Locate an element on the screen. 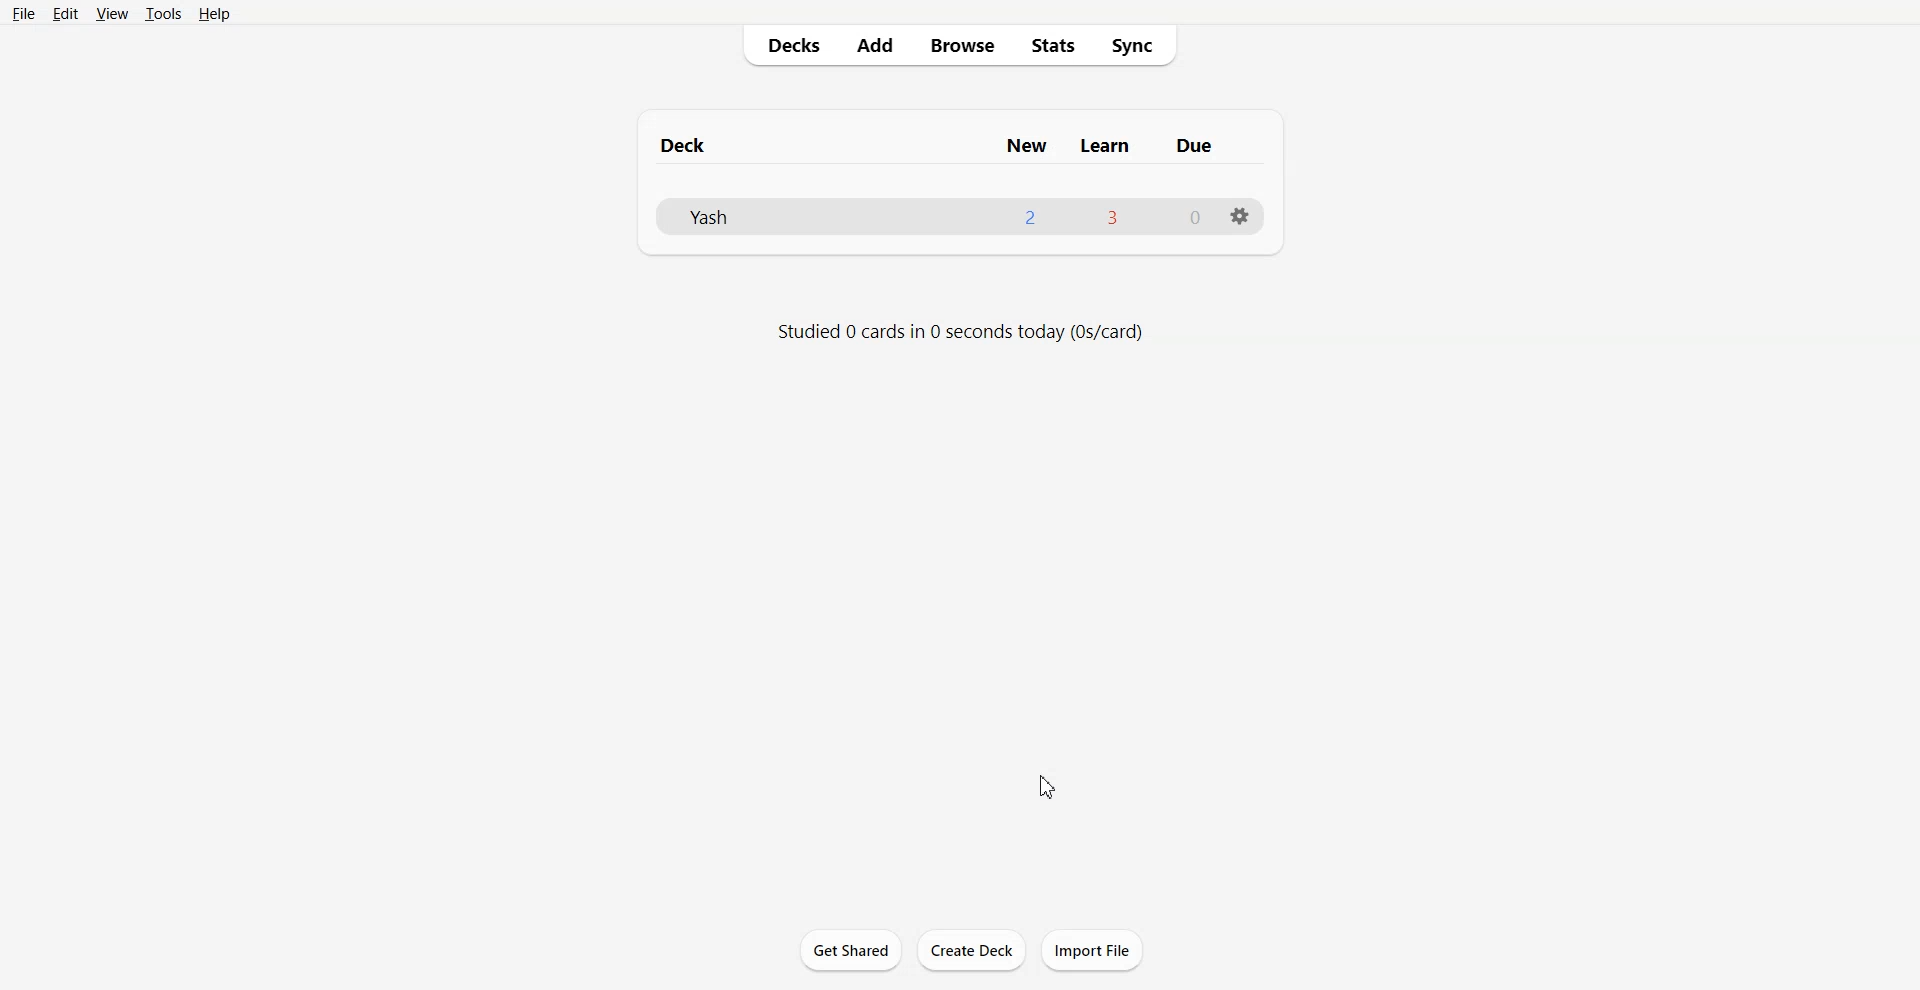 This screenshot has width=1920, height=990. Sync is located at coordinates (1141, 46).